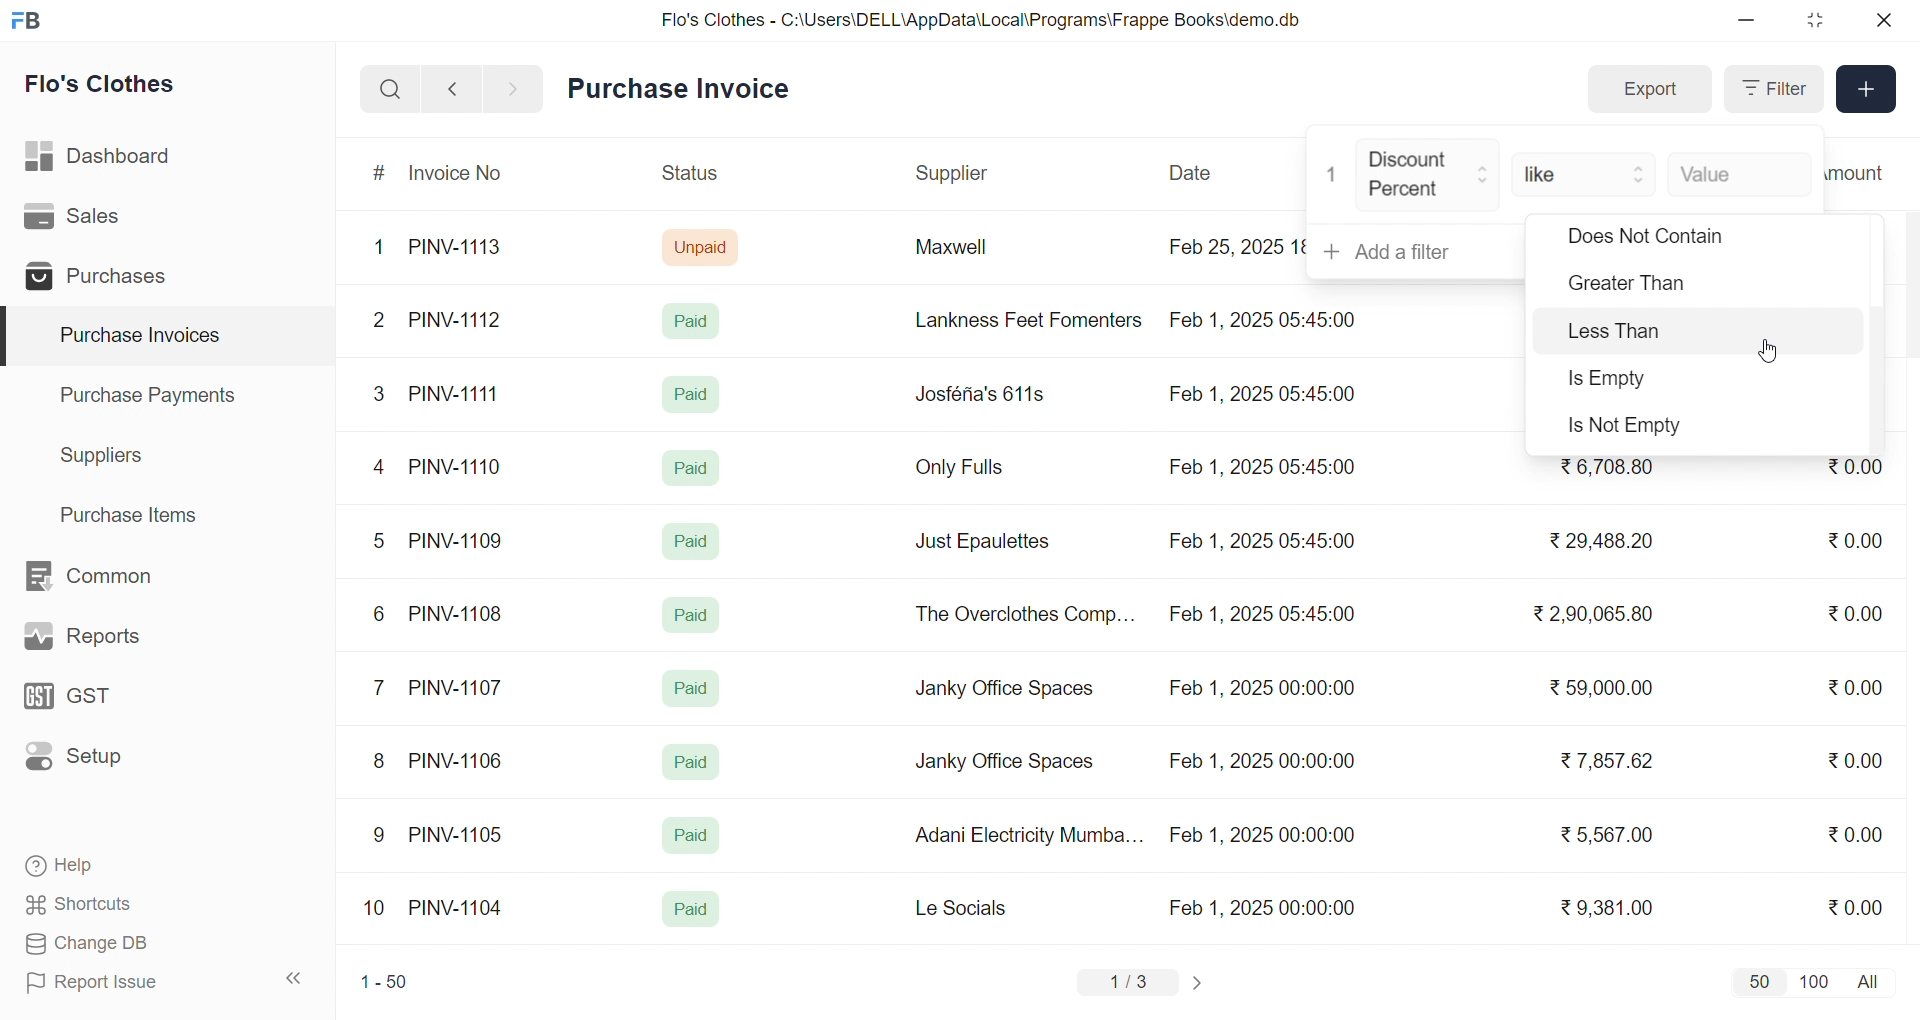  What do you see at coordinates (1855, 472) in the screenshot?
I see `₹0.00` at bounding box center [1855, 472].